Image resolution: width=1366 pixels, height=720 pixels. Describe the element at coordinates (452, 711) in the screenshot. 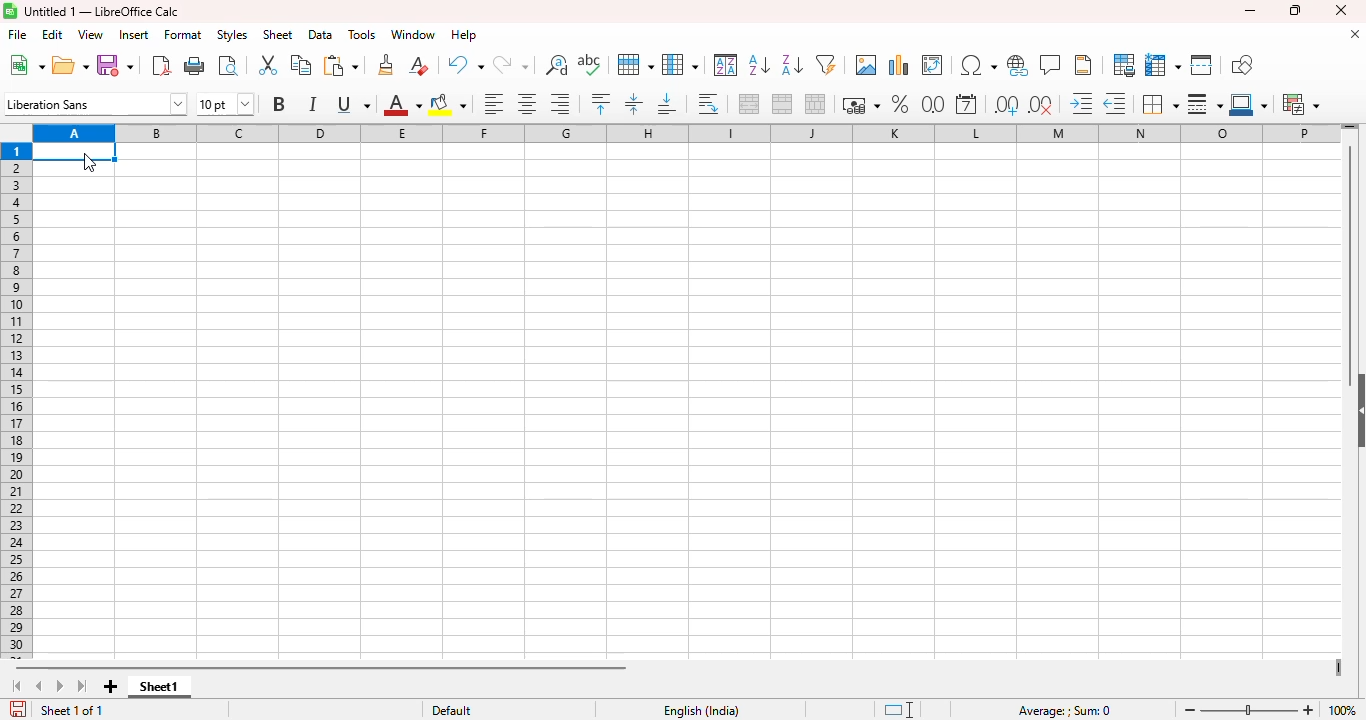

I see `default` at that location.